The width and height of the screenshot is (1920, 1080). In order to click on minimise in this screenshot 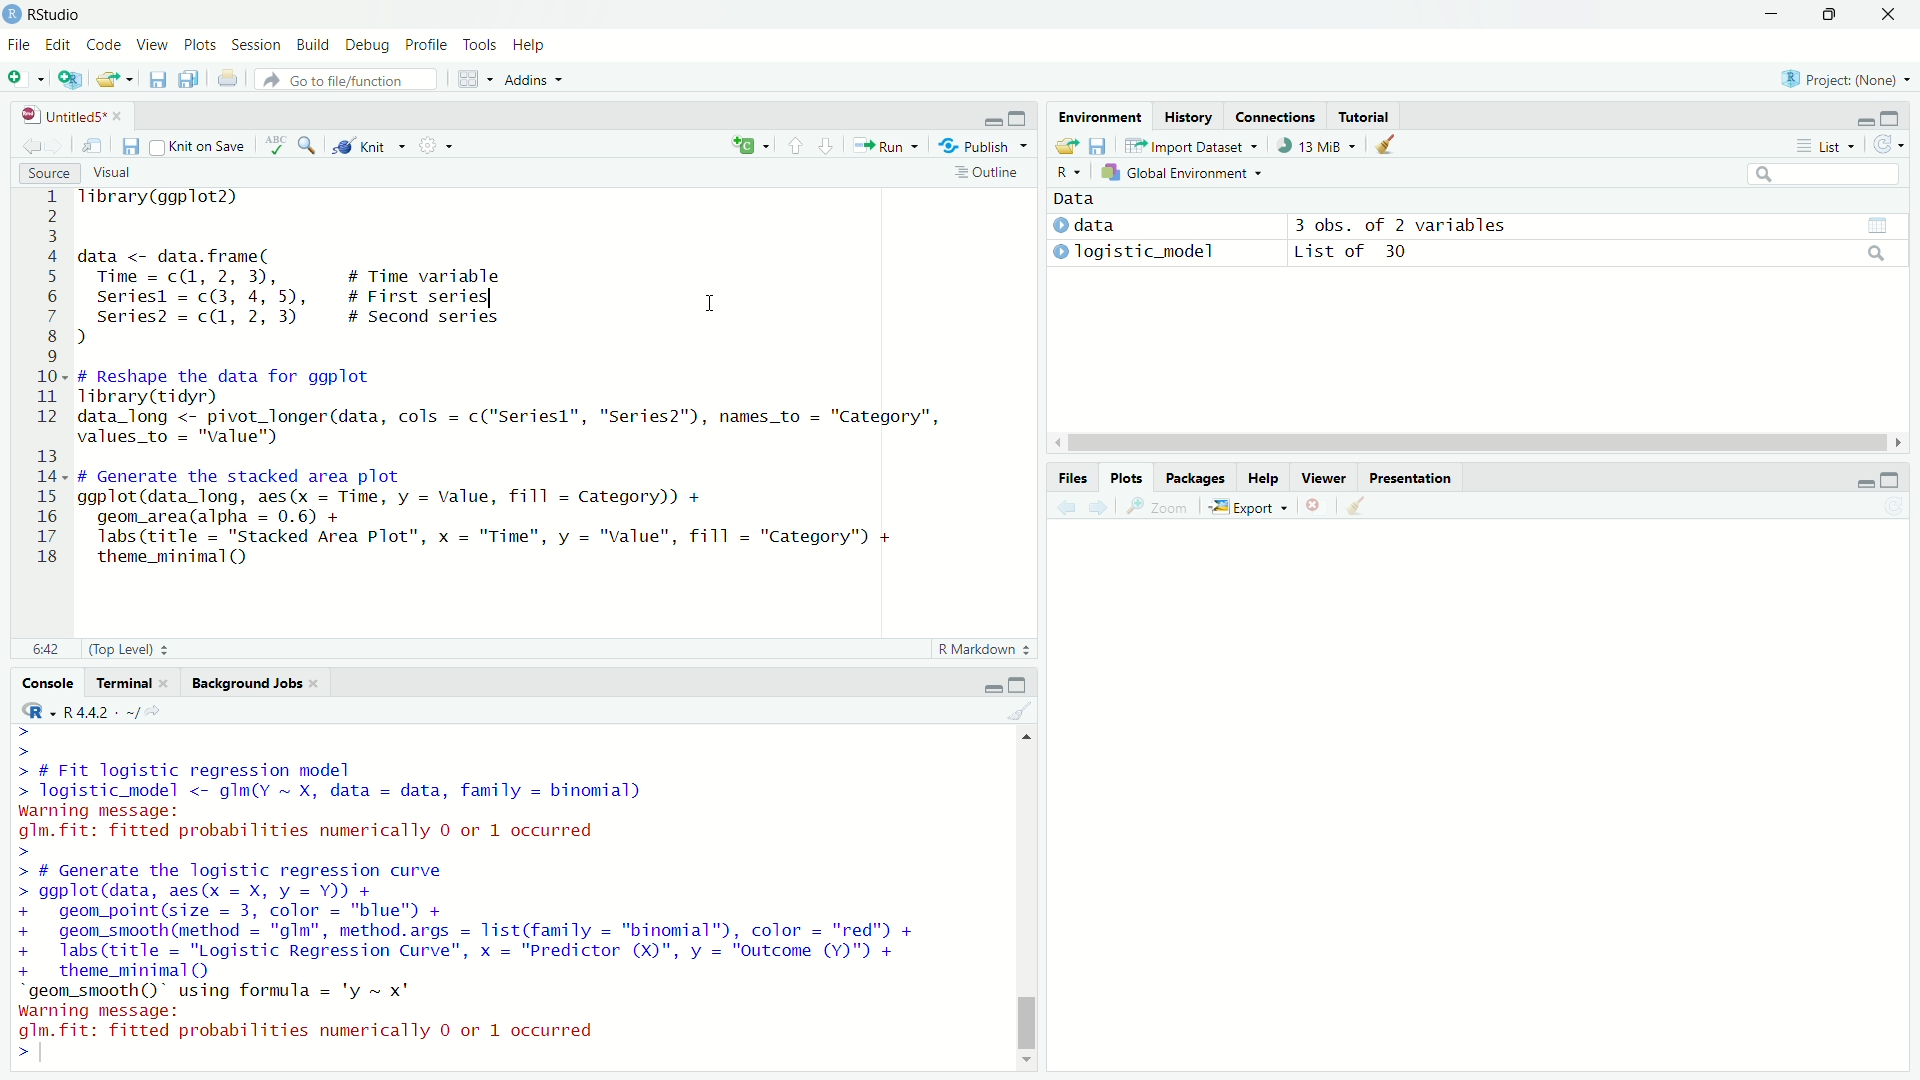, I will do `click(980, 115)`.